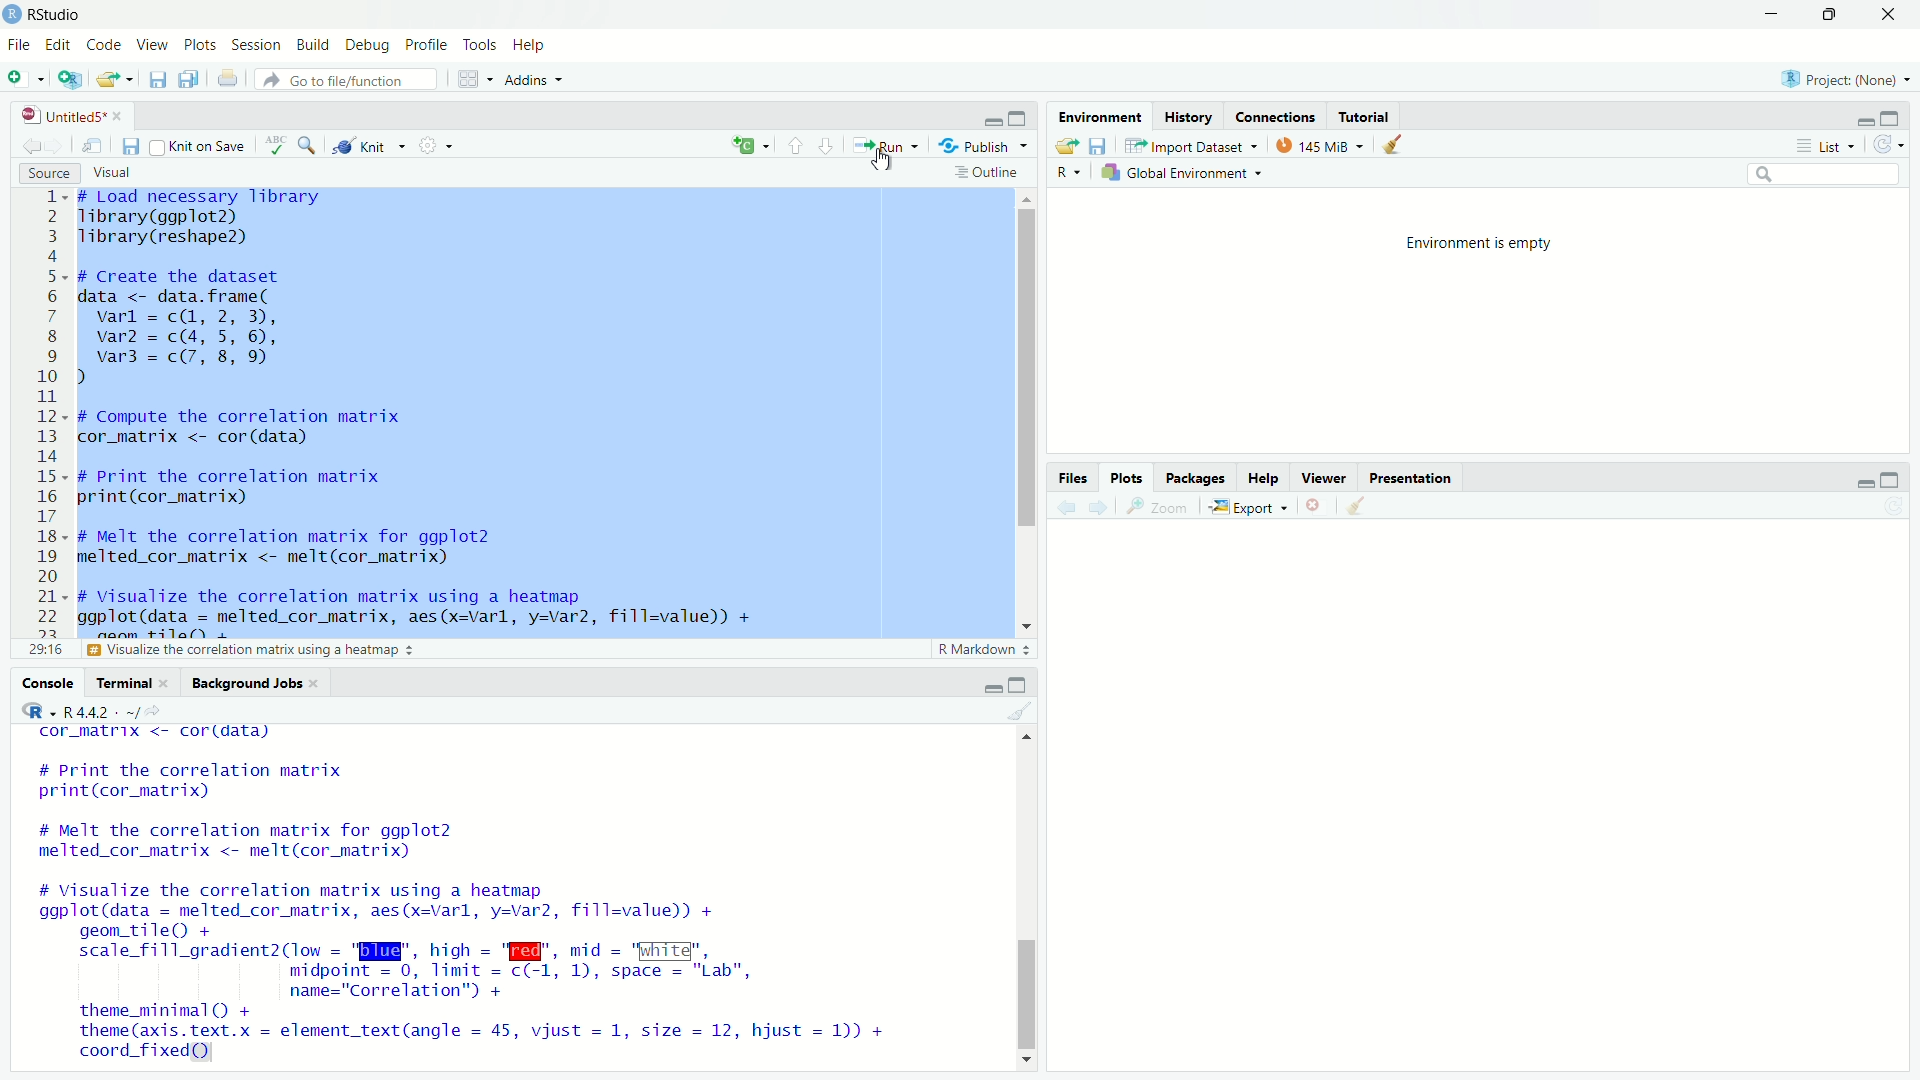  I want to click on view, so click(153, 46).